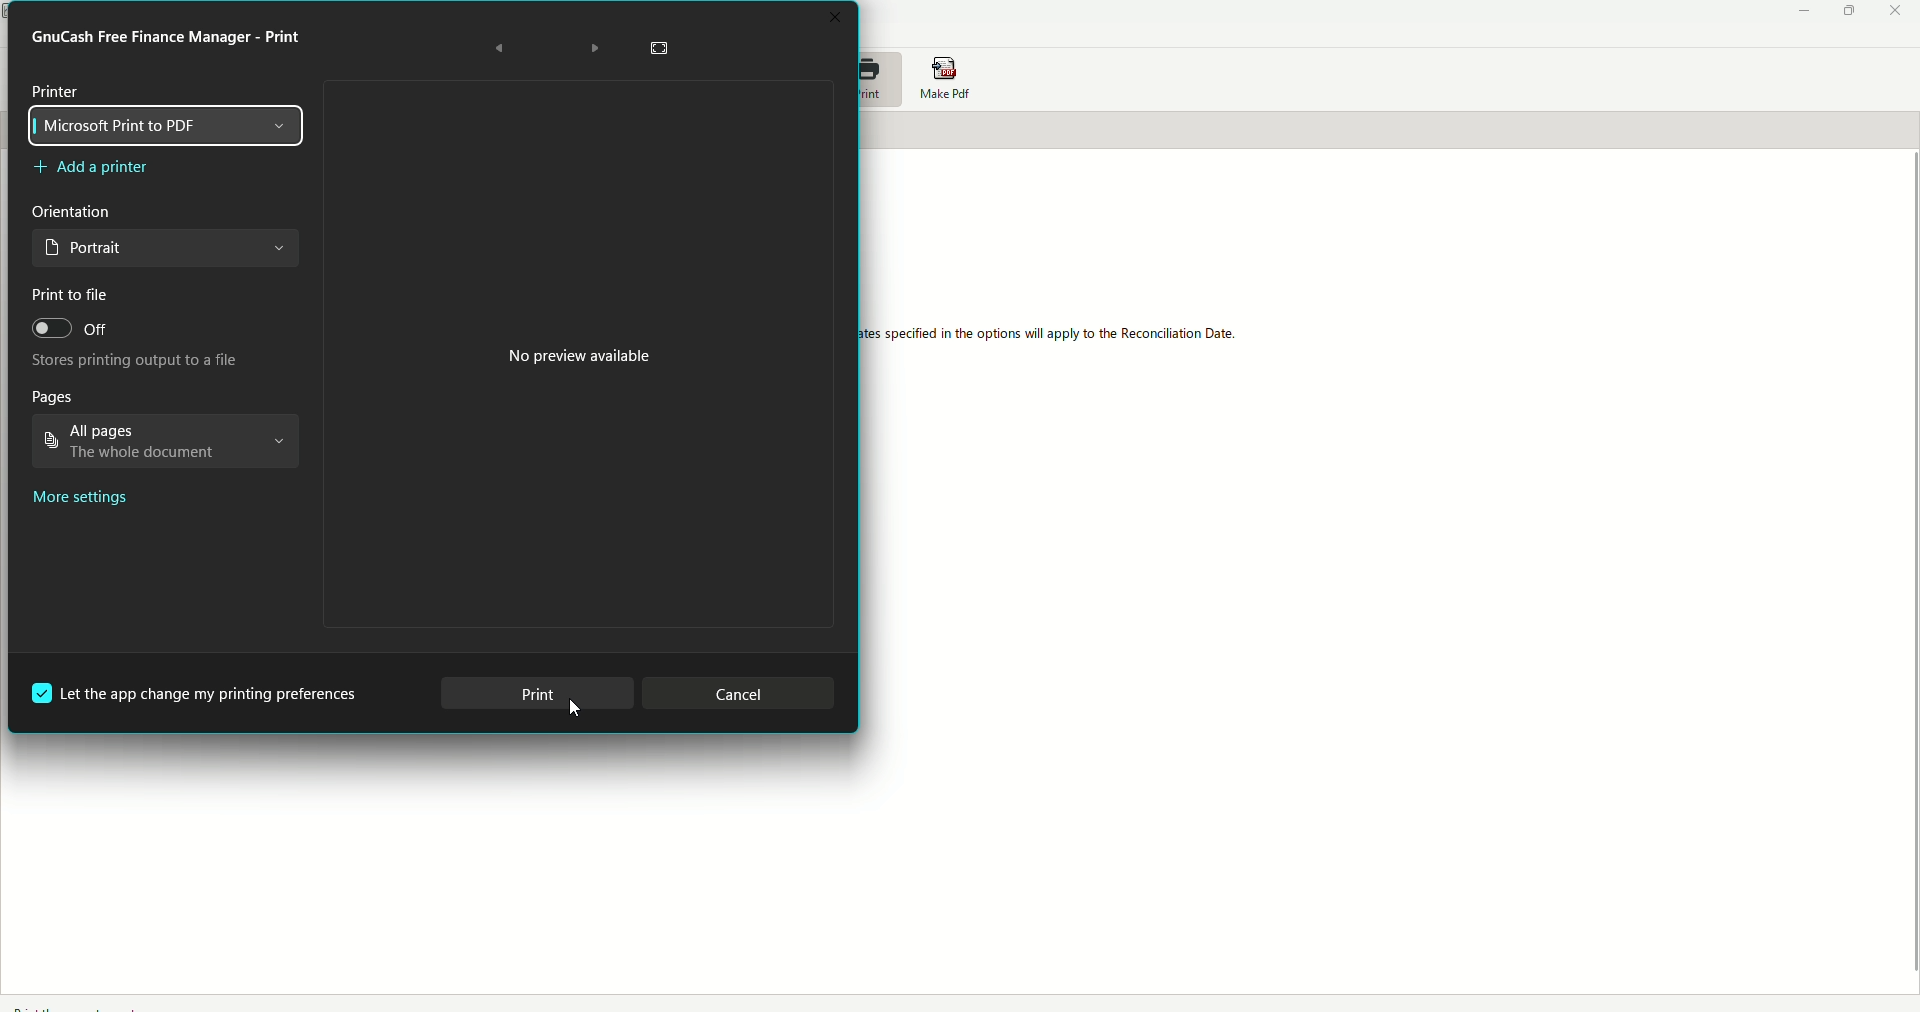 Image resolution: width=1920 pixels, height=1012 pixels. What do you see at coordinates (885, 79) in the screenshot?
I see `Print` at bounding box center [885, 79].